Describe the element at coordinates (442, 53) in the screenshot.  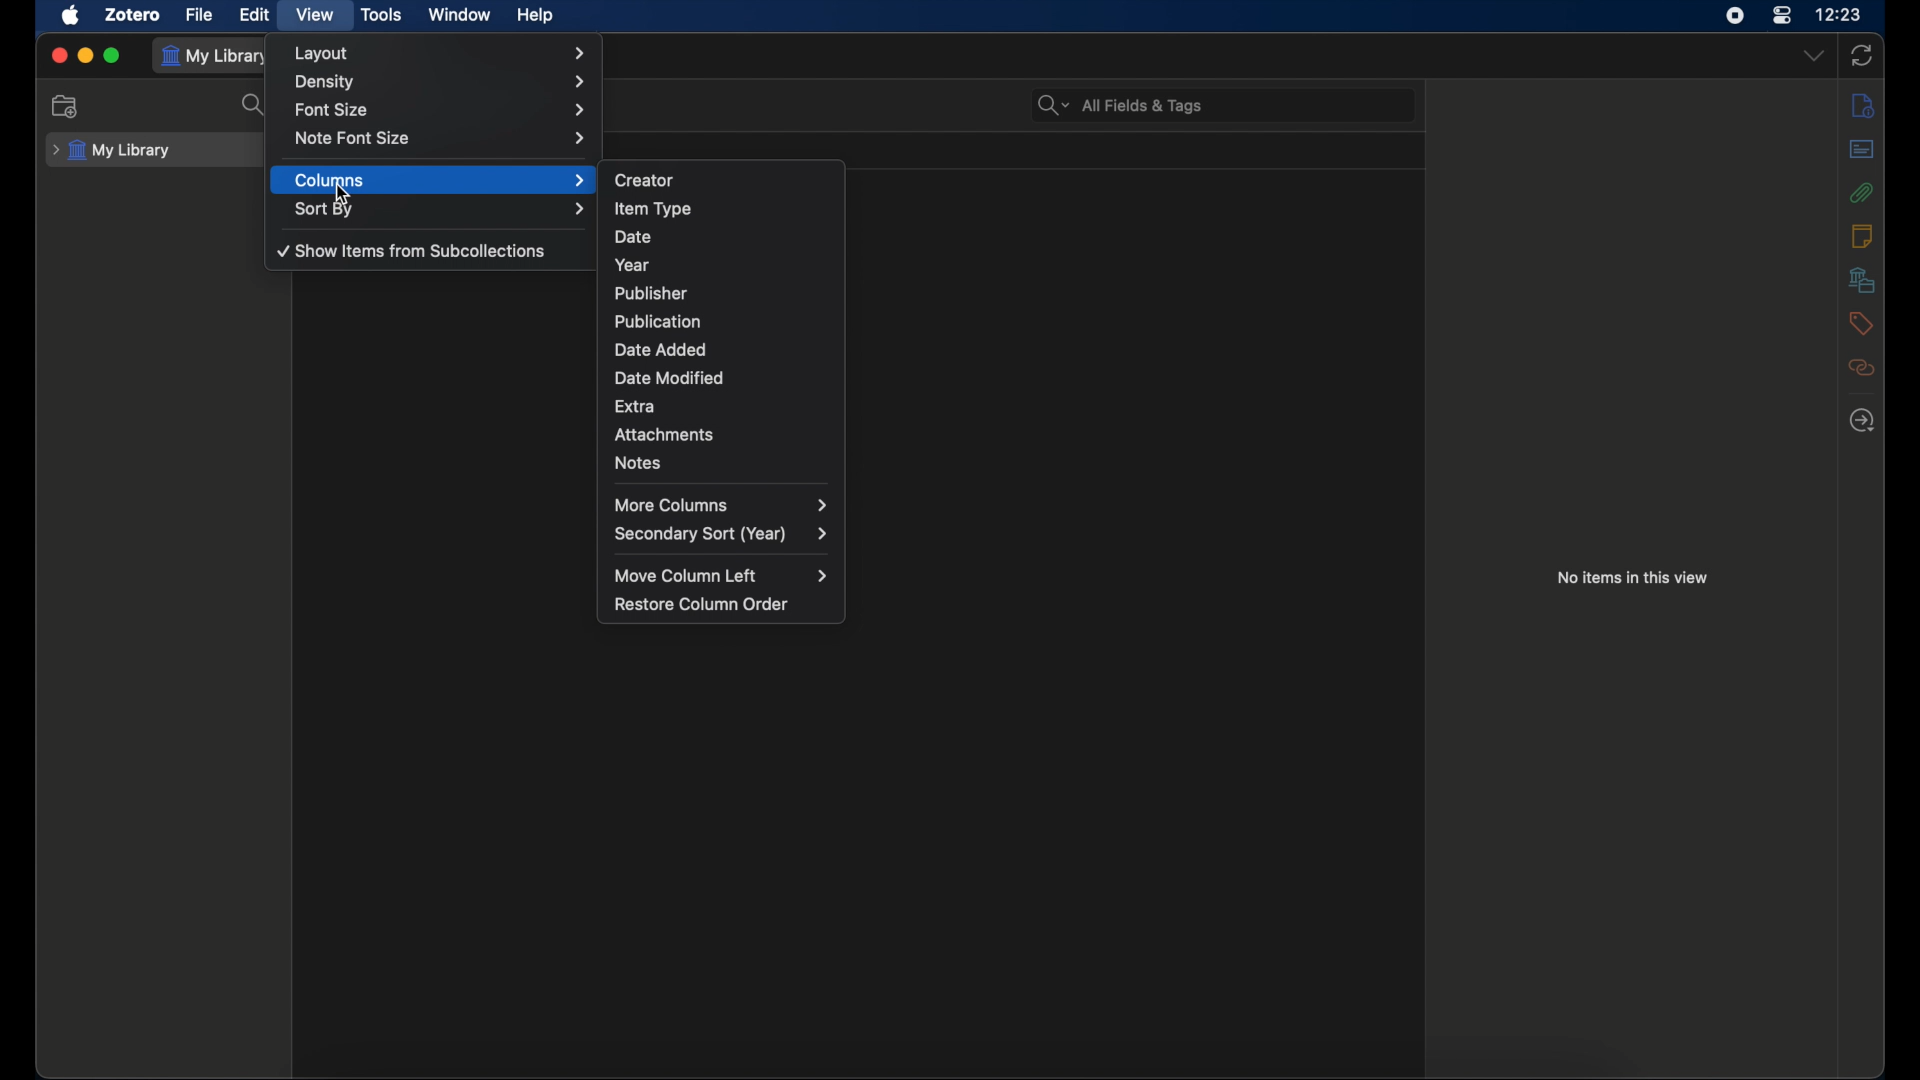
I see `layout` at that location.